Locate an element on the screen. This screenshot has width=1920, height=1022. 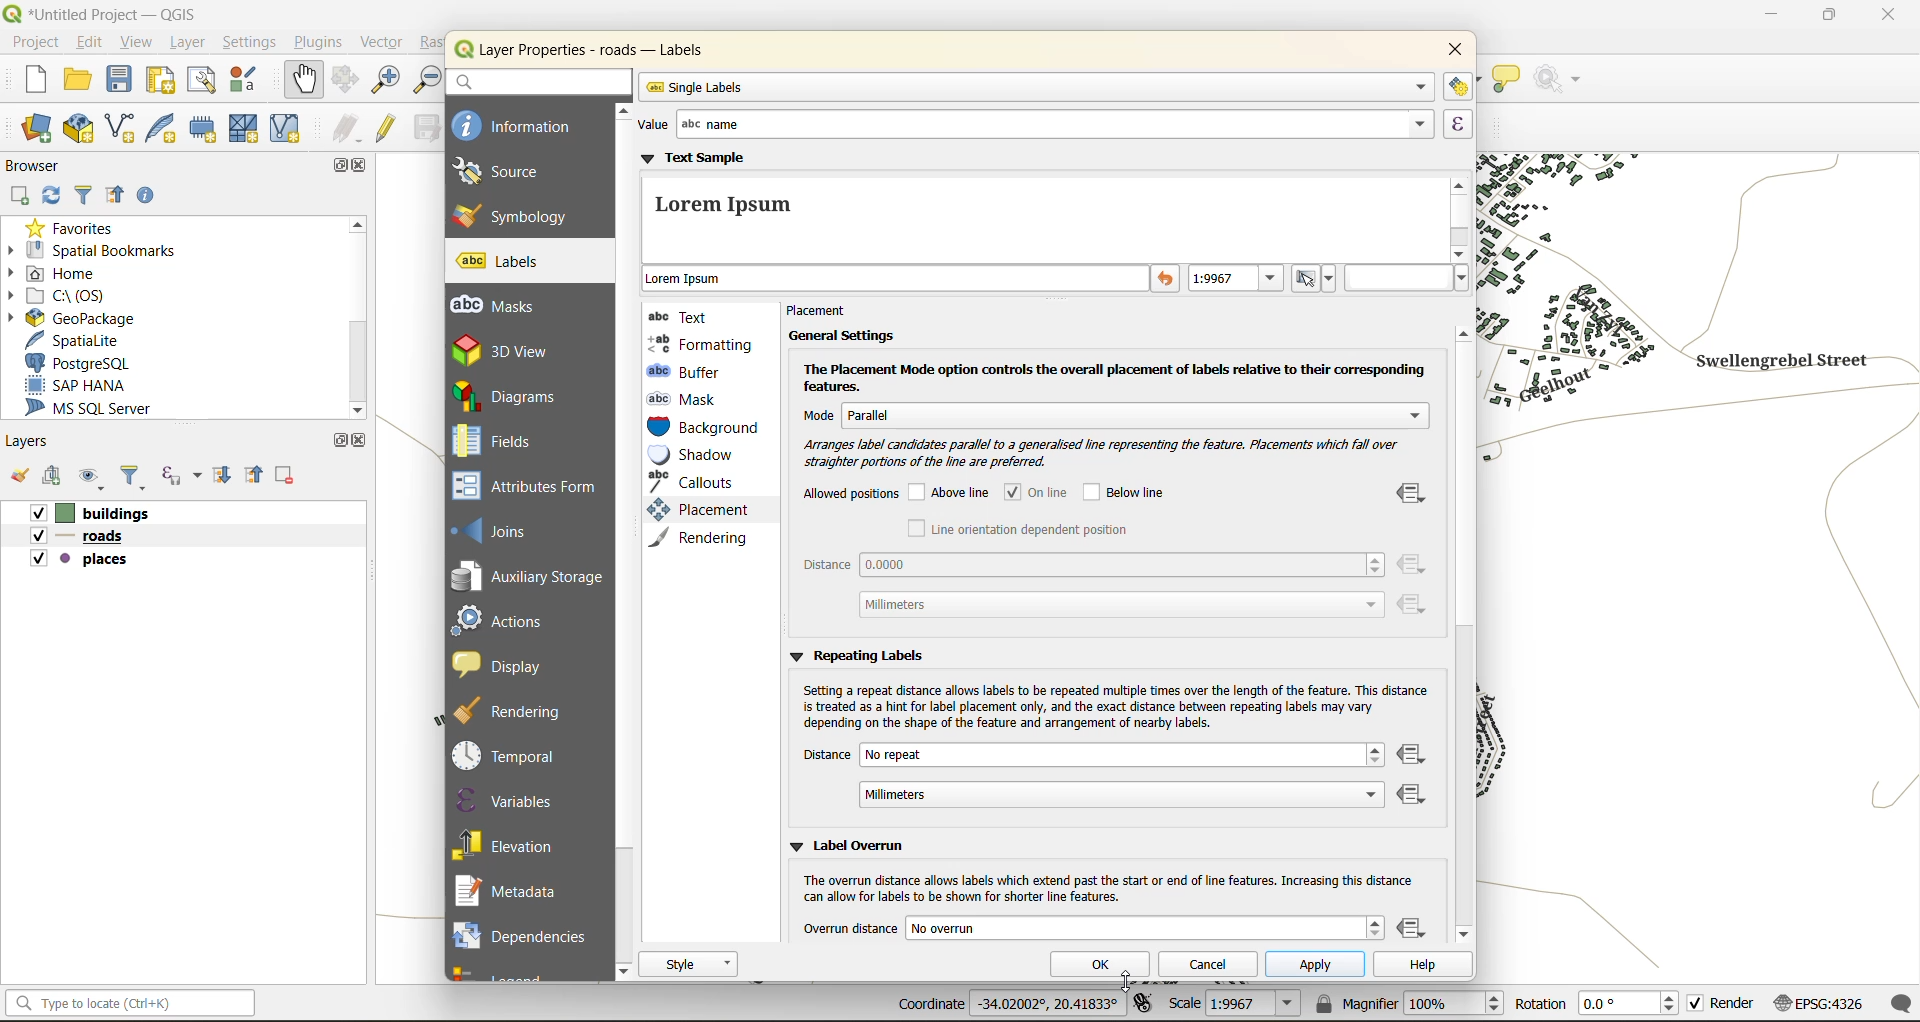
close is located at coordinates (364, 443).